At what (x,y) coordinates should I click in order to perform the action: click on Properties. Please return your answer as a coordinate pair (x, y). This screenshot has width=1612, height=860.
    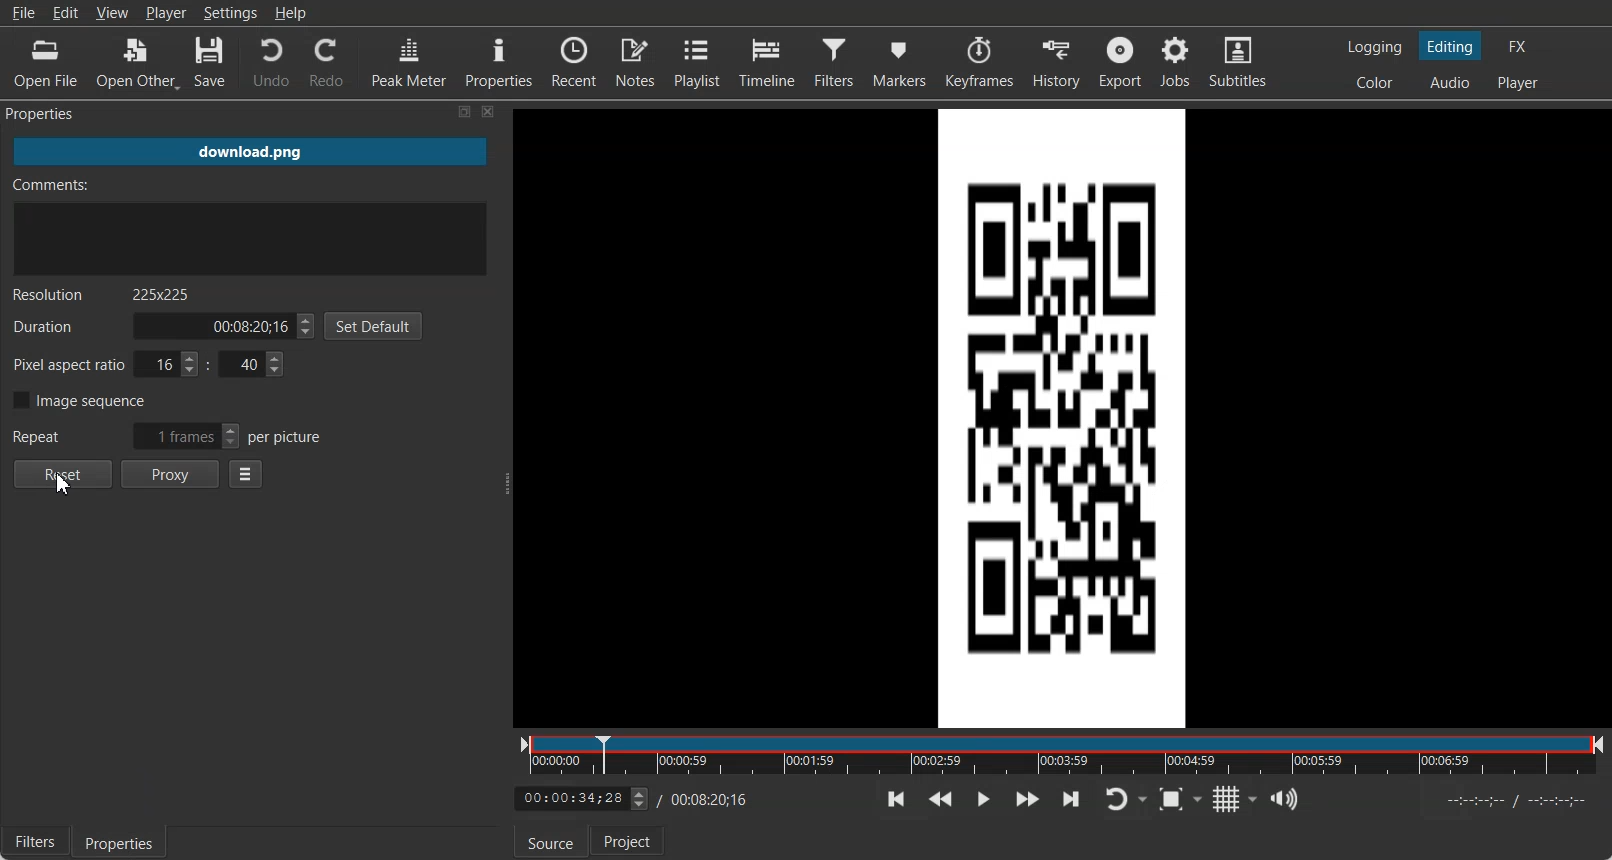
    Looking at the image, I should click on (497, 62).